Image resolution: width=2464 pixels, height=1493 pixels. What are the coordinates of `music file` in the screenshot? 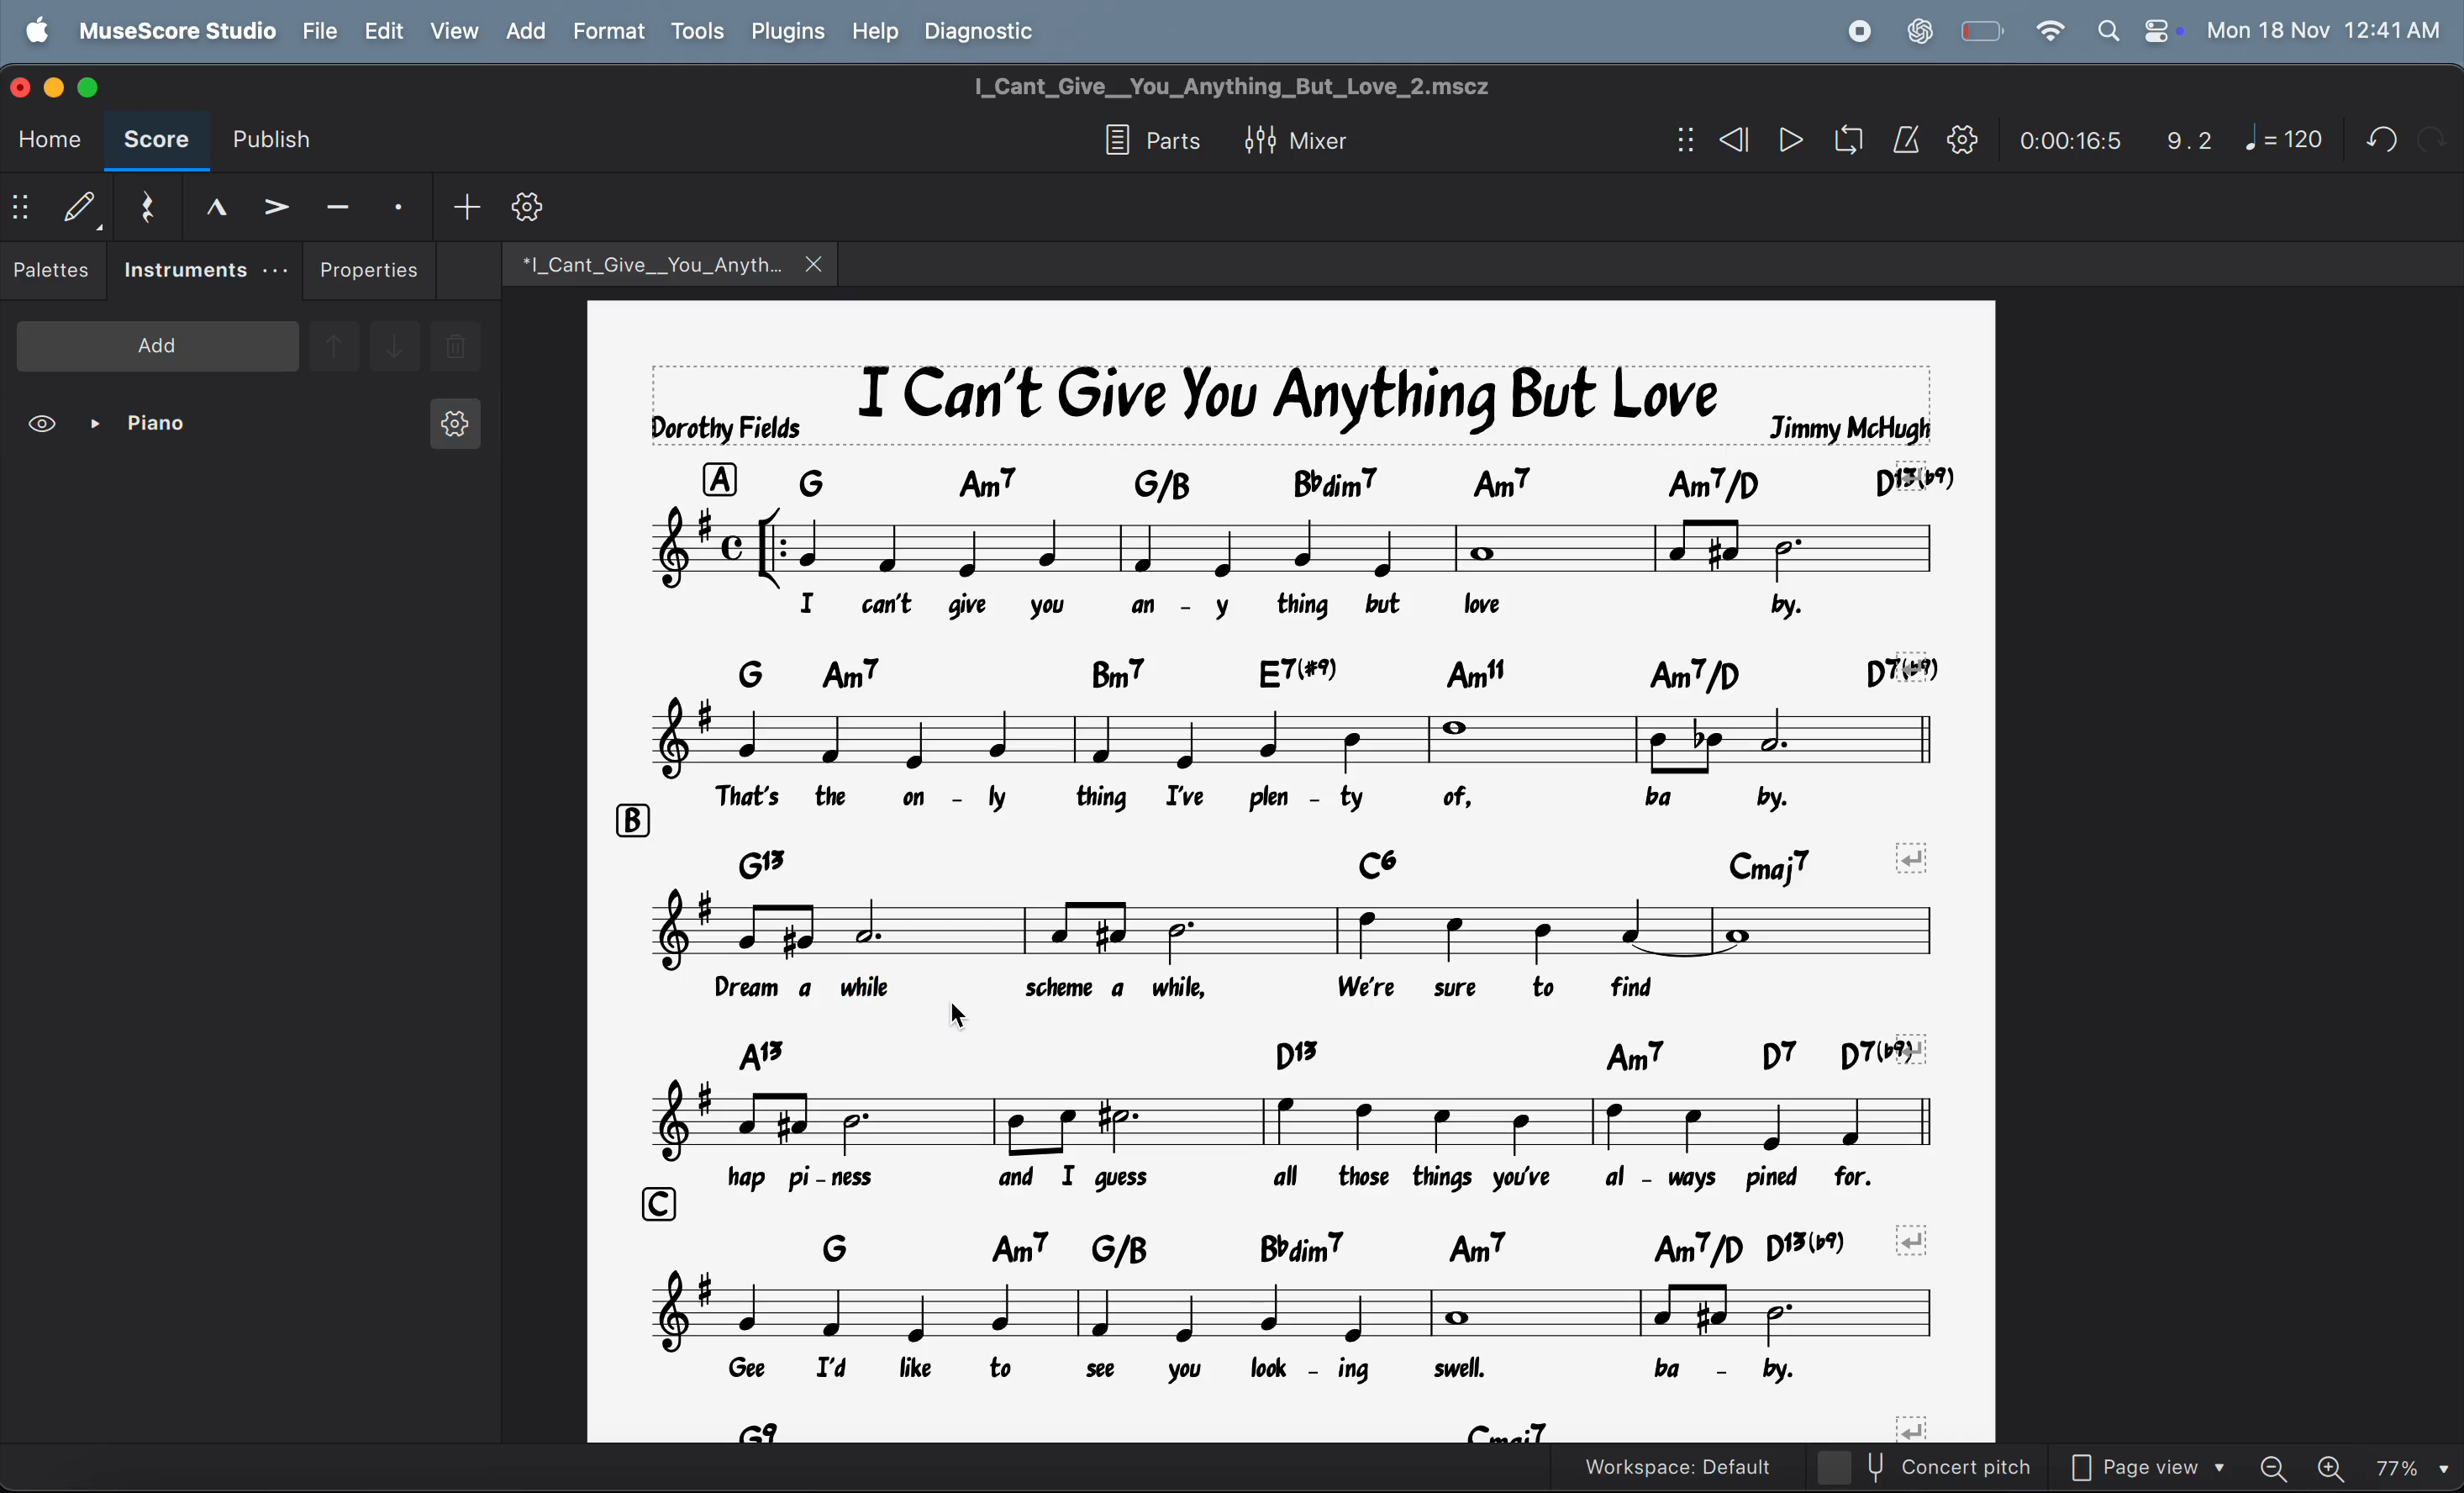 It's located at (649, 263).